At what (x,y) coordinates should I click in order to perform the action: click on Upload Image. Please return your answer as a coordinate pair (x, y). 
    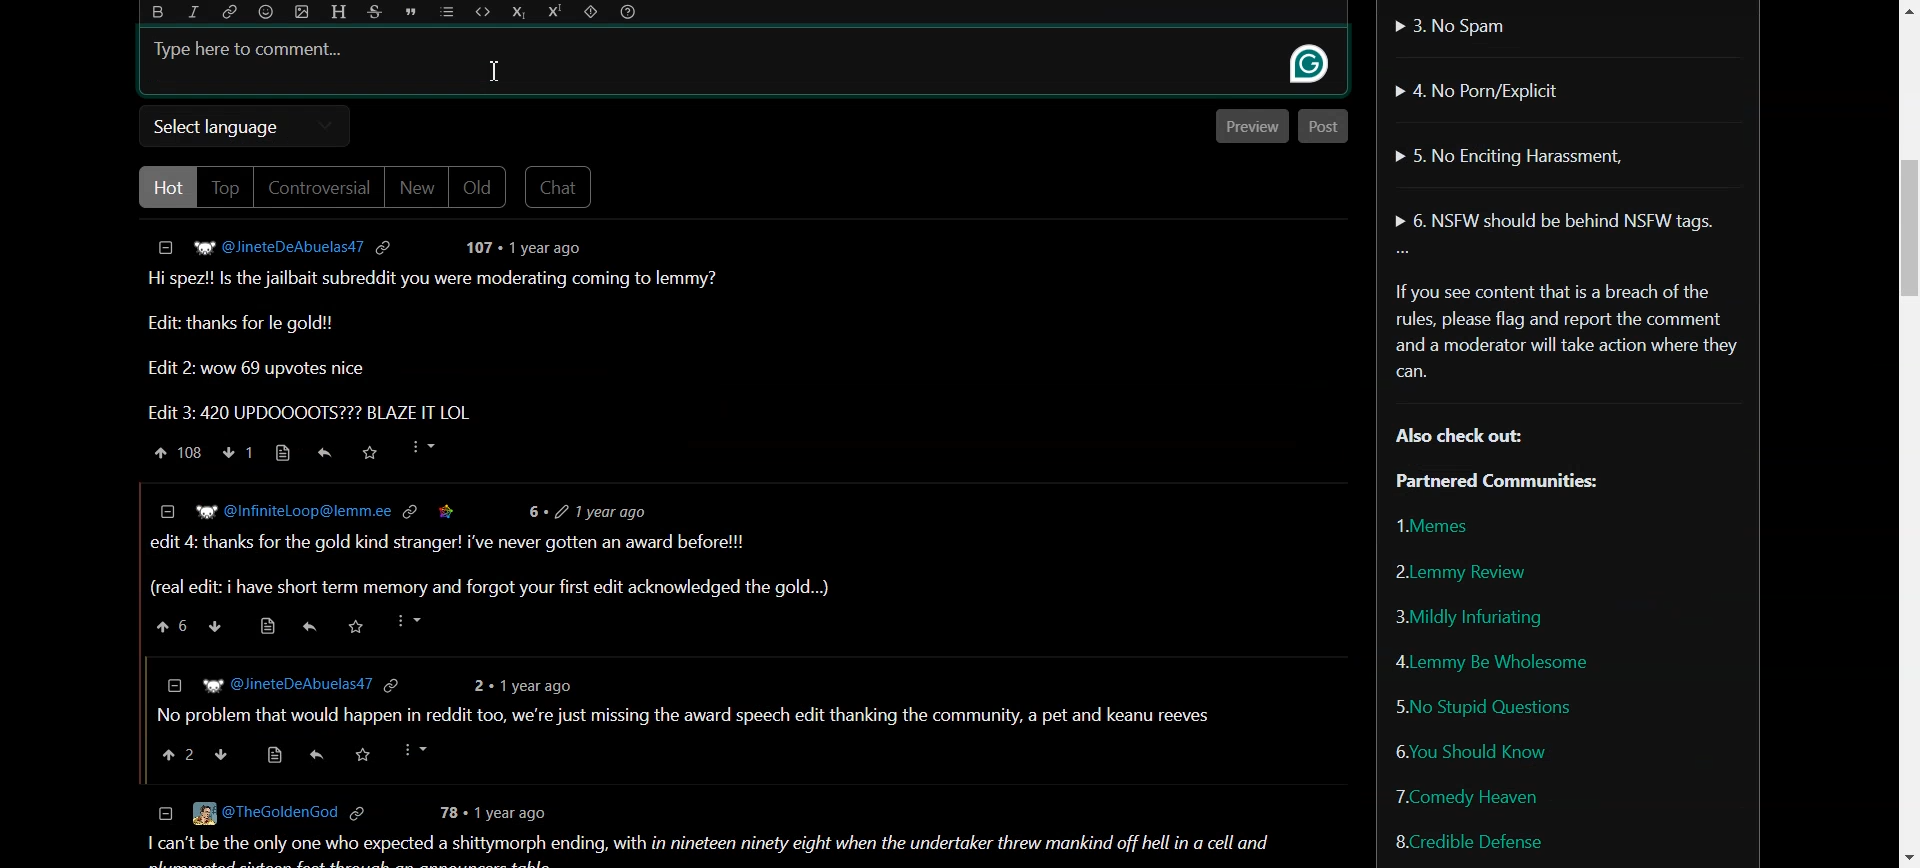
    Looking at the image, I should click on (301, 12).